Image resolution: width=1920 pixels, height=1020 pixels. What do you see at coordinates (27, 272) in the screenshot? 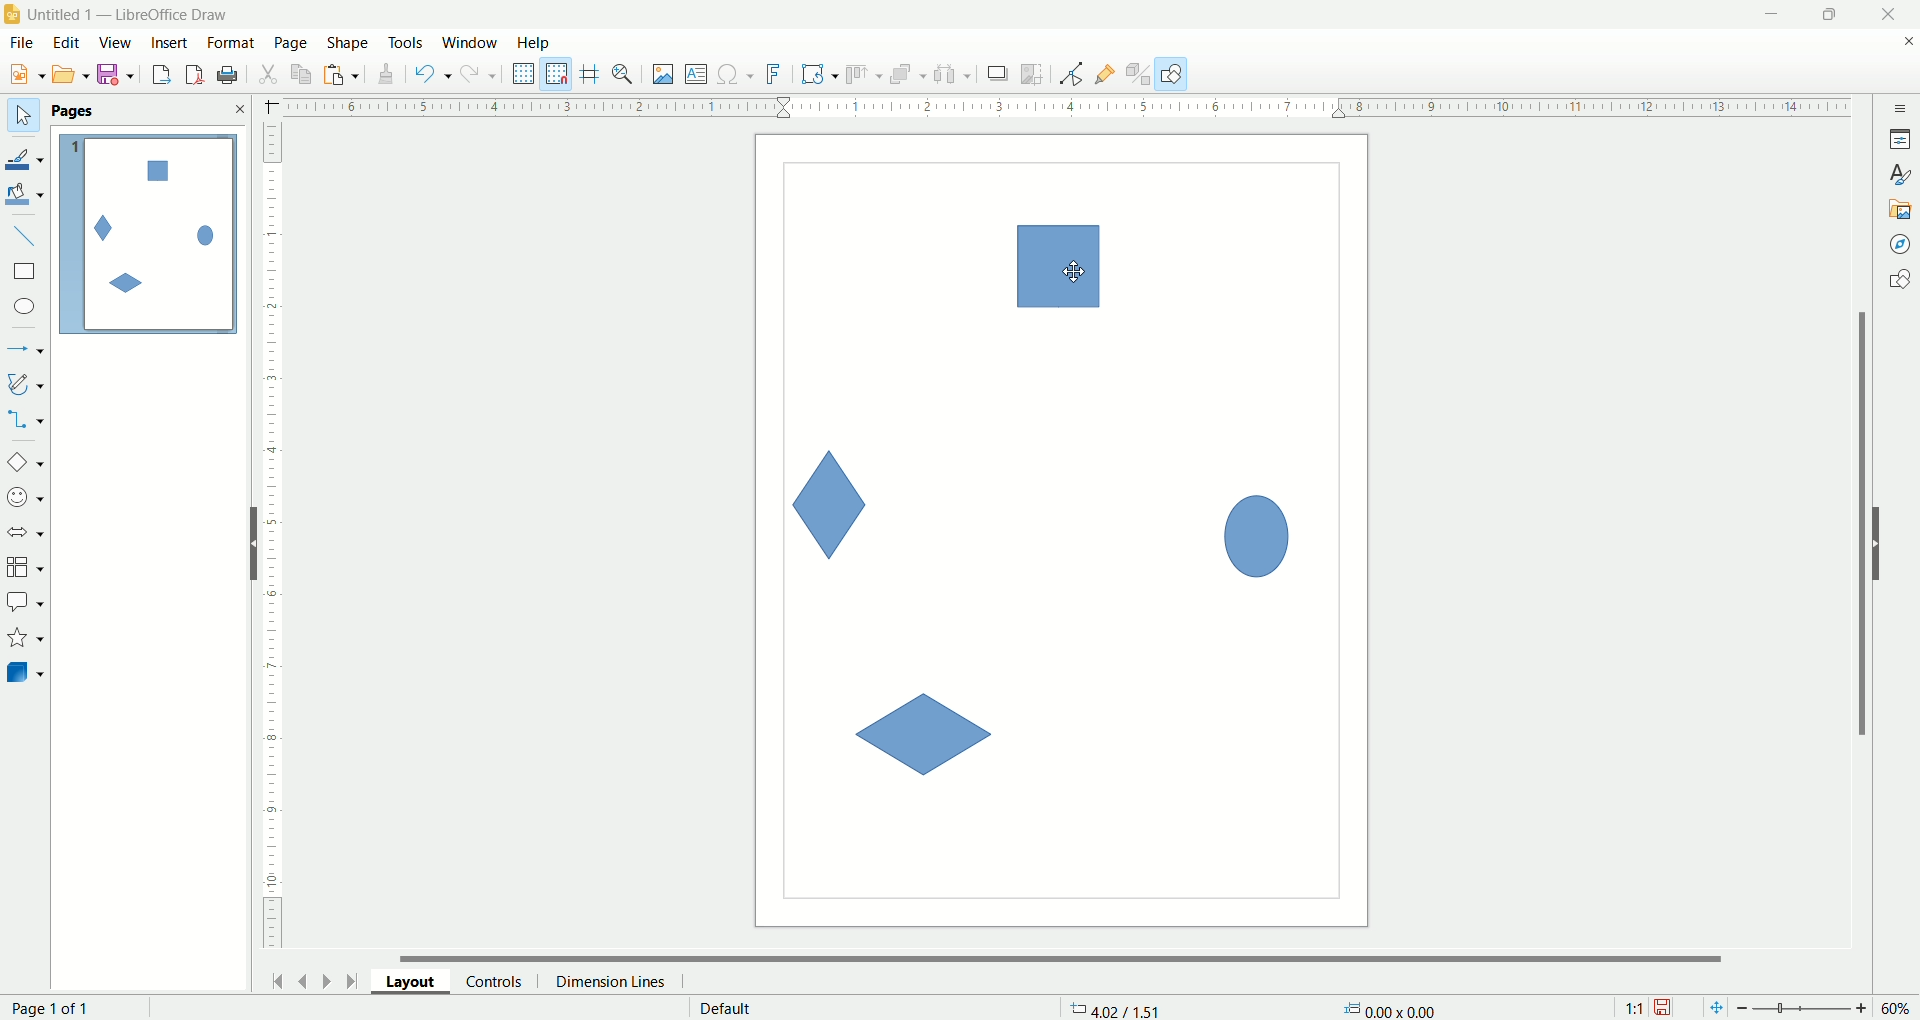
I see `rectangle` at bounding box center [27, 272].